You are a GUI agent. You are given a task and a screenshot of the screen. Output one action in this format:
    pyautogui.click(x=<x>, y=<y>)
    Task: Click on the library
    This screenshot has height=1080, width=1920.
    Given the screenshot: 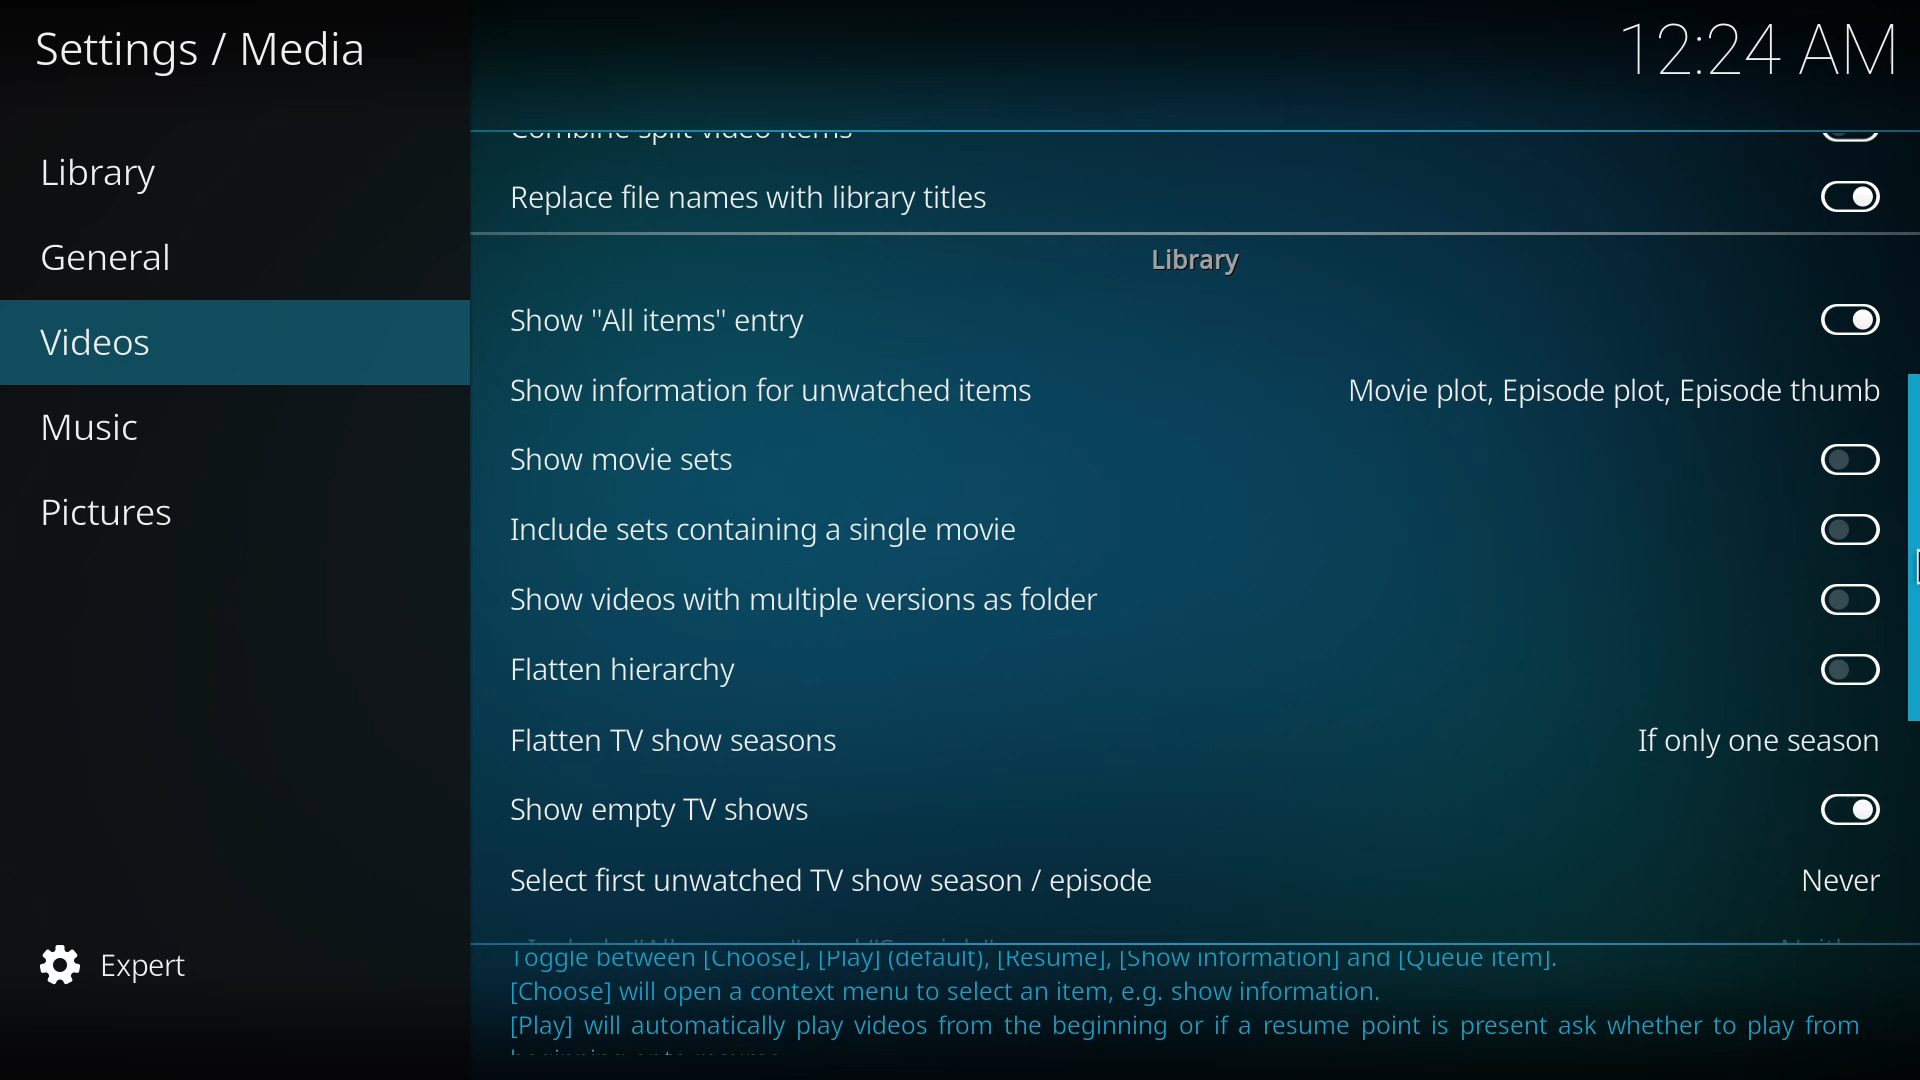 What is the action you would take?
    pyautogui.click(x=117, y=174)
    